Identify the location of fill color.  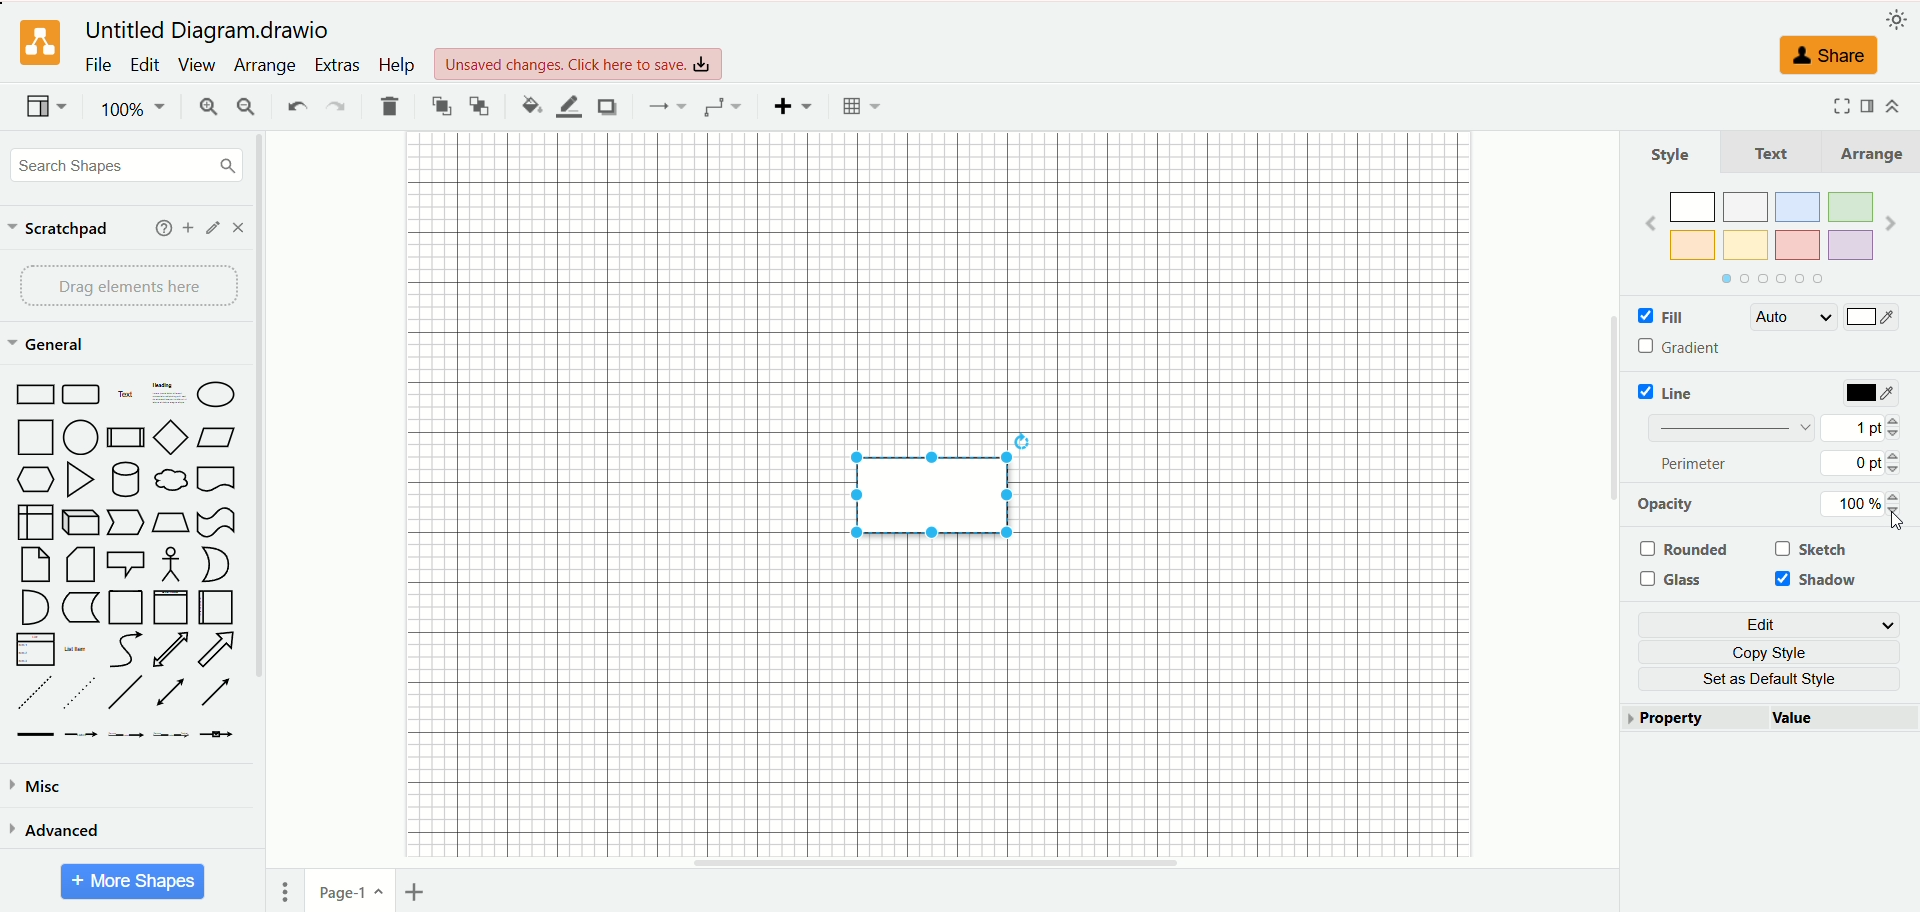
(531, 105).